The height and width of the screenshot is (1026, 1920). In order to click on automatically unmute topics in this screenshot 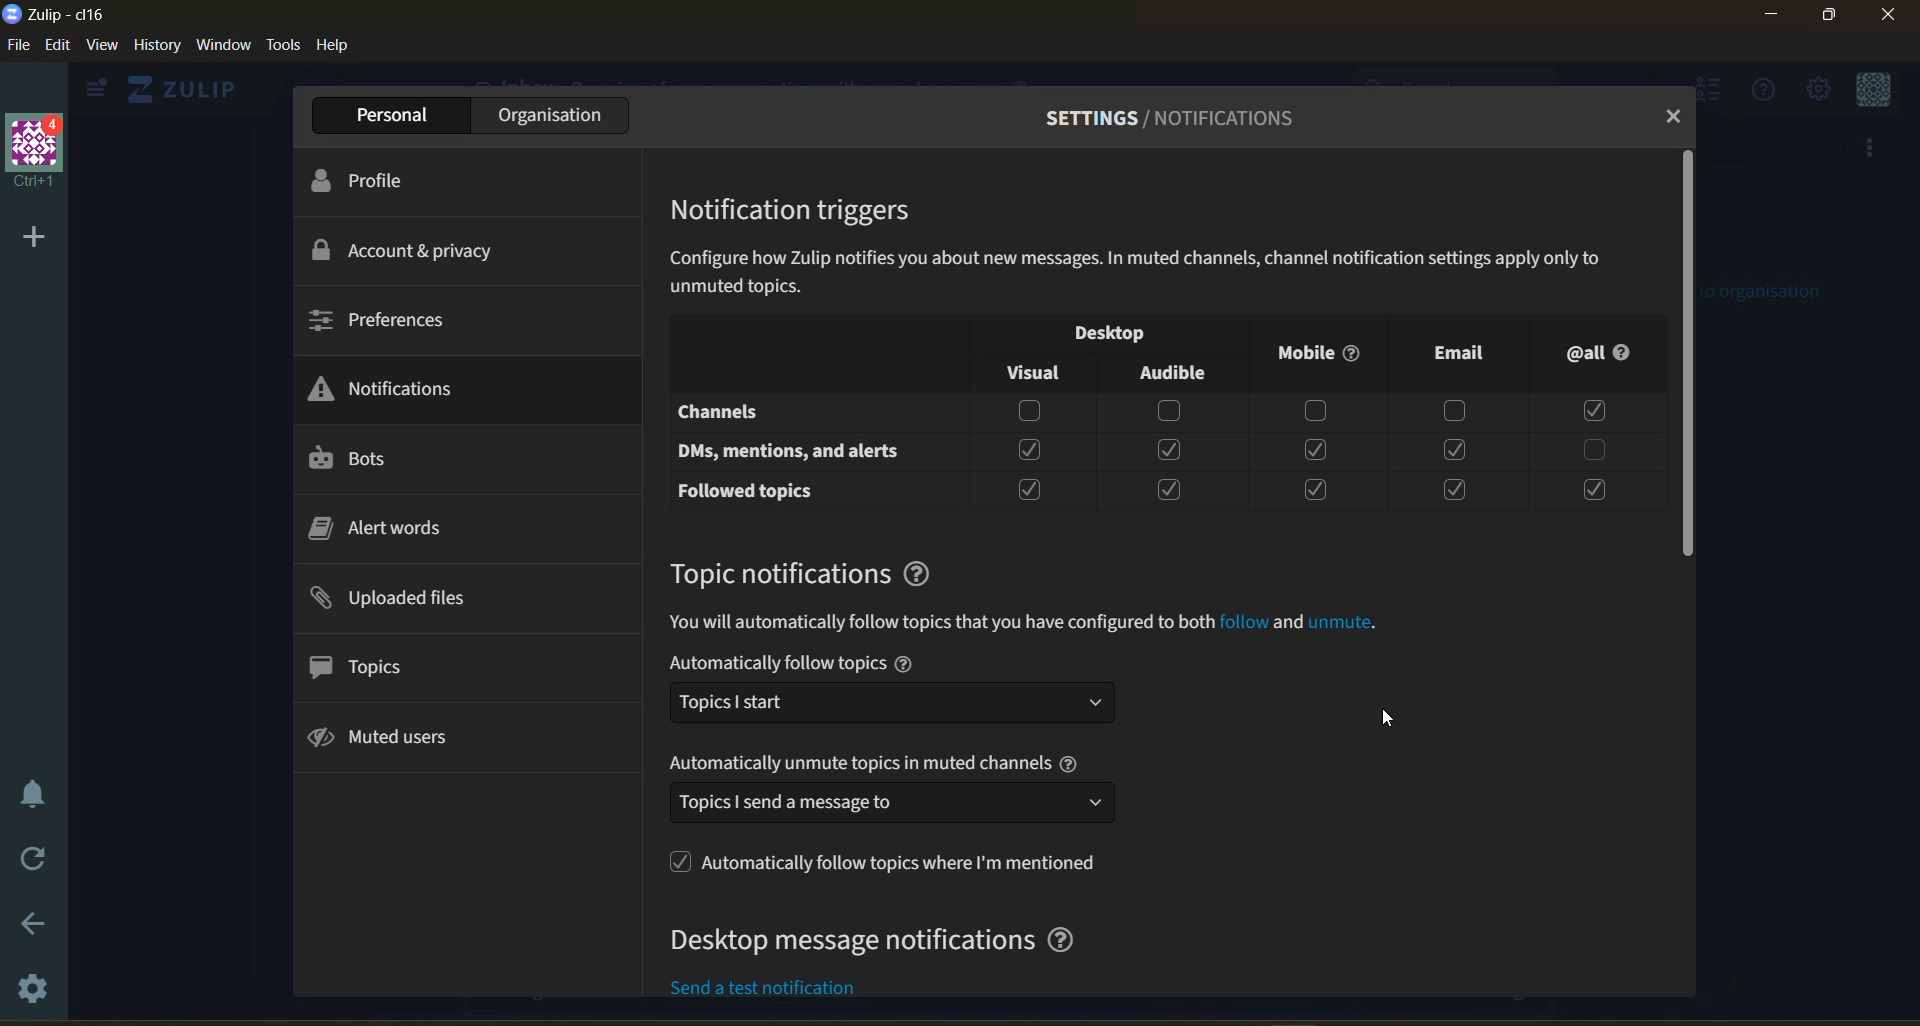, I will do `click(892, 764)`.